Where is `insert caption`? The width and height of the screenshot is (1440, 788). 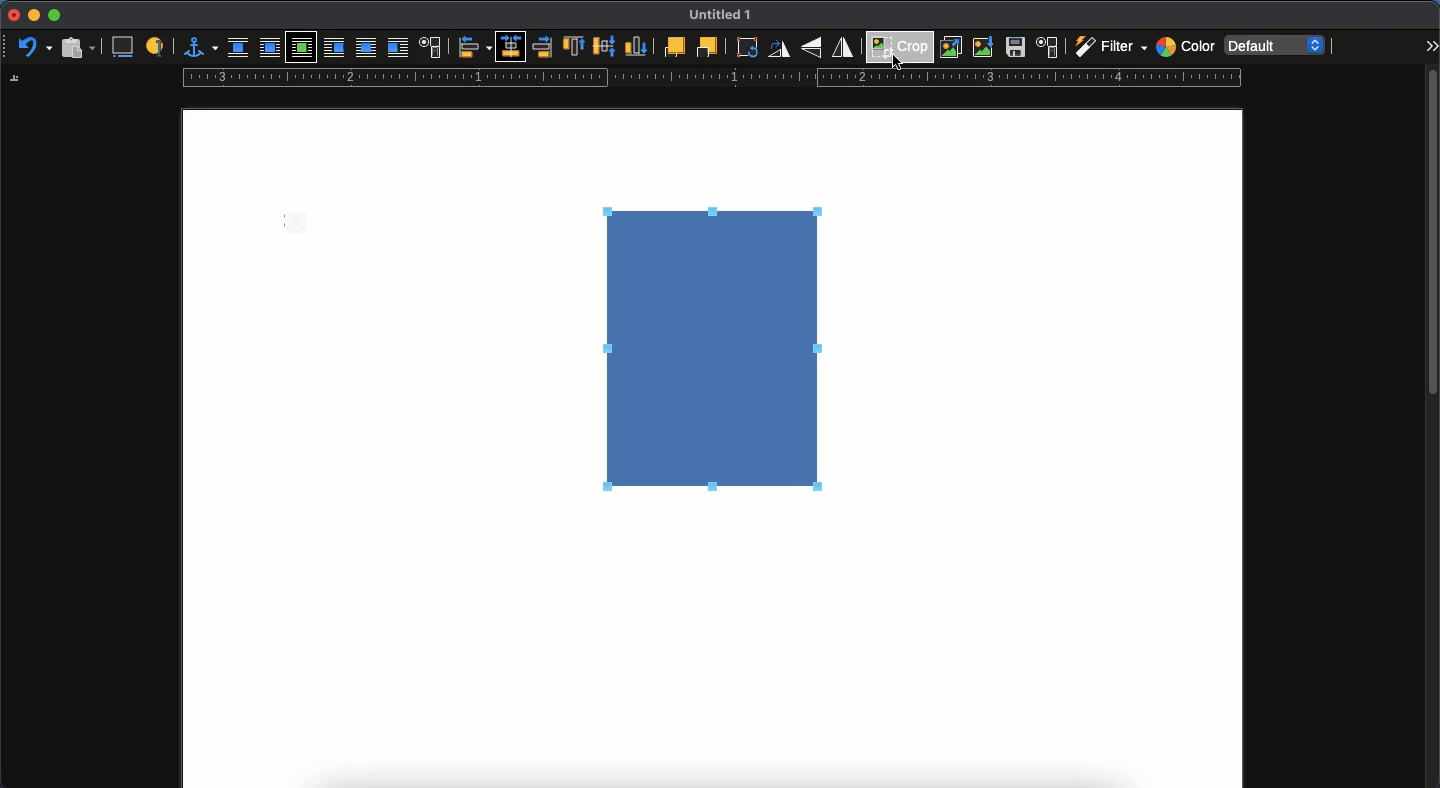 insert caption is located at coordinates (121, 47).